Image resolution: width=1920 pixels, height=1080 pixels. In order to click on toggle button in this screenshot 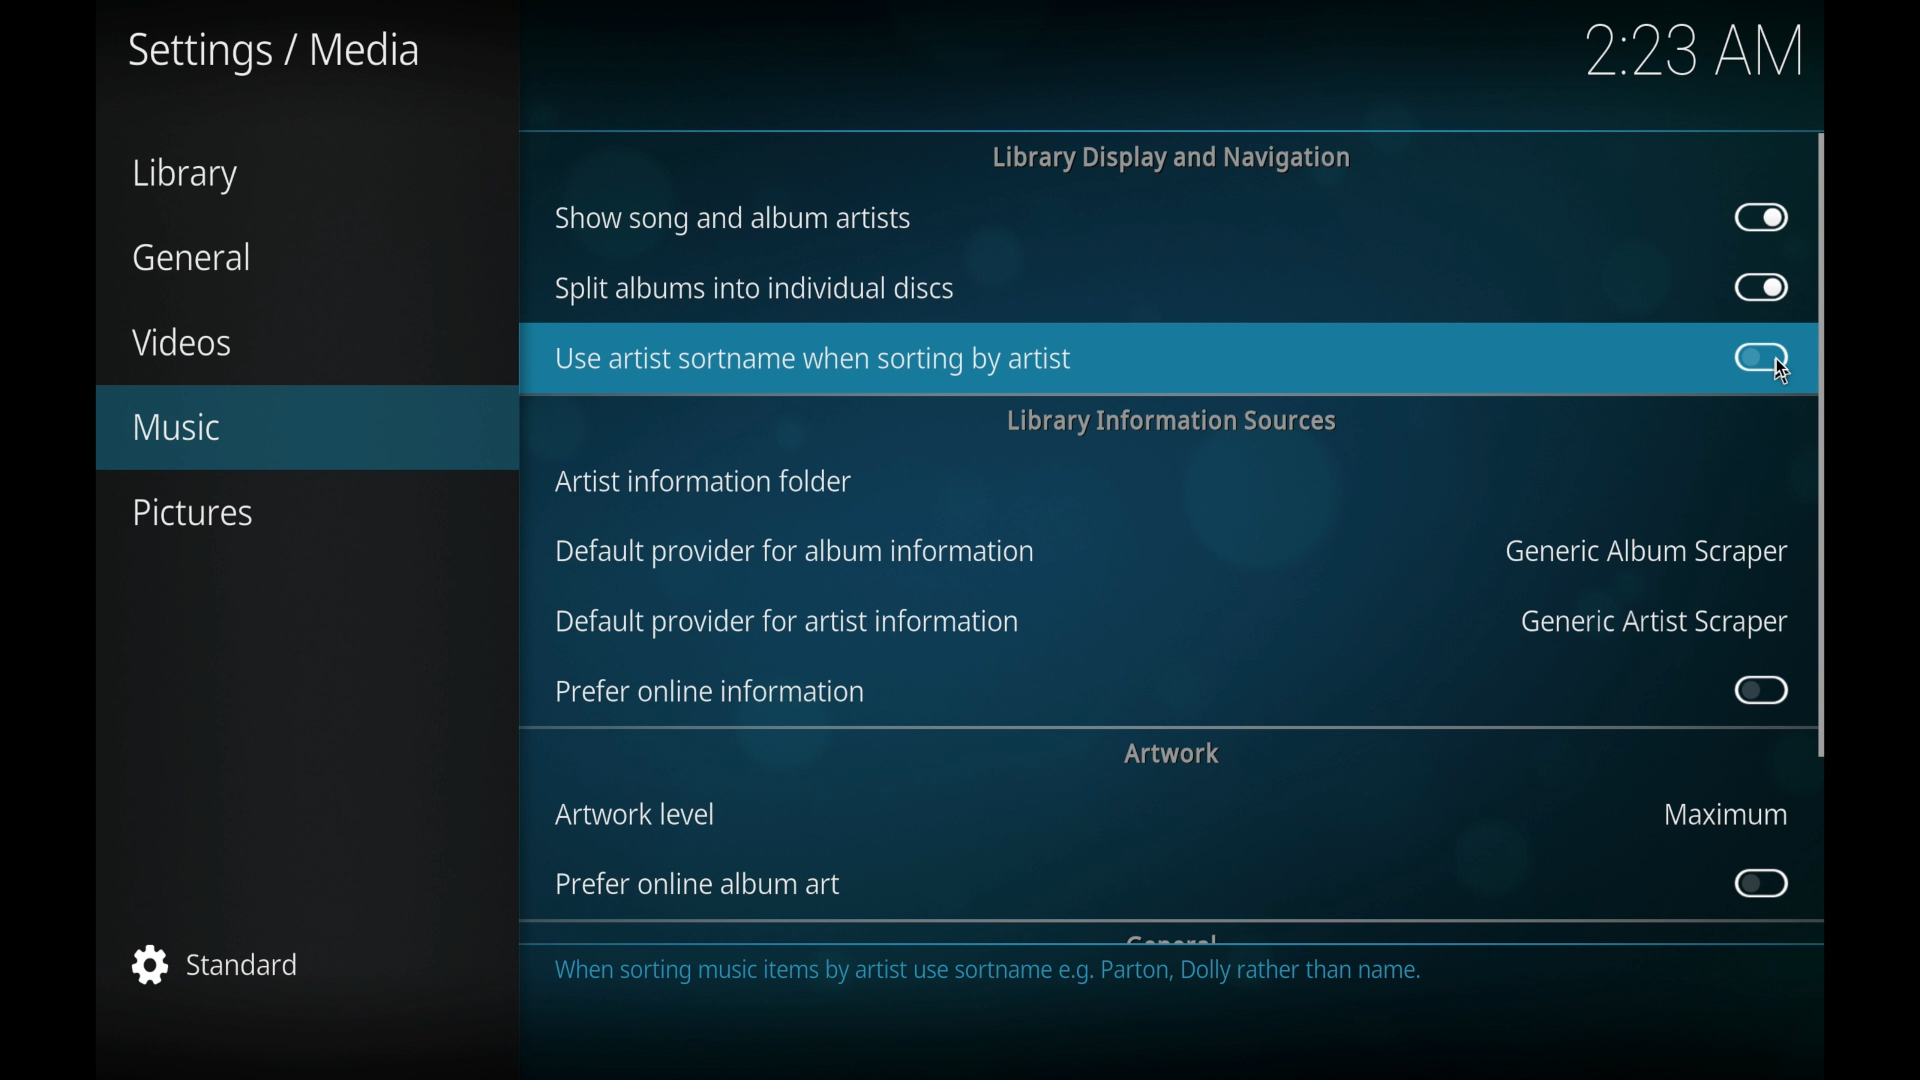, I will do `click(1760, 287)`.